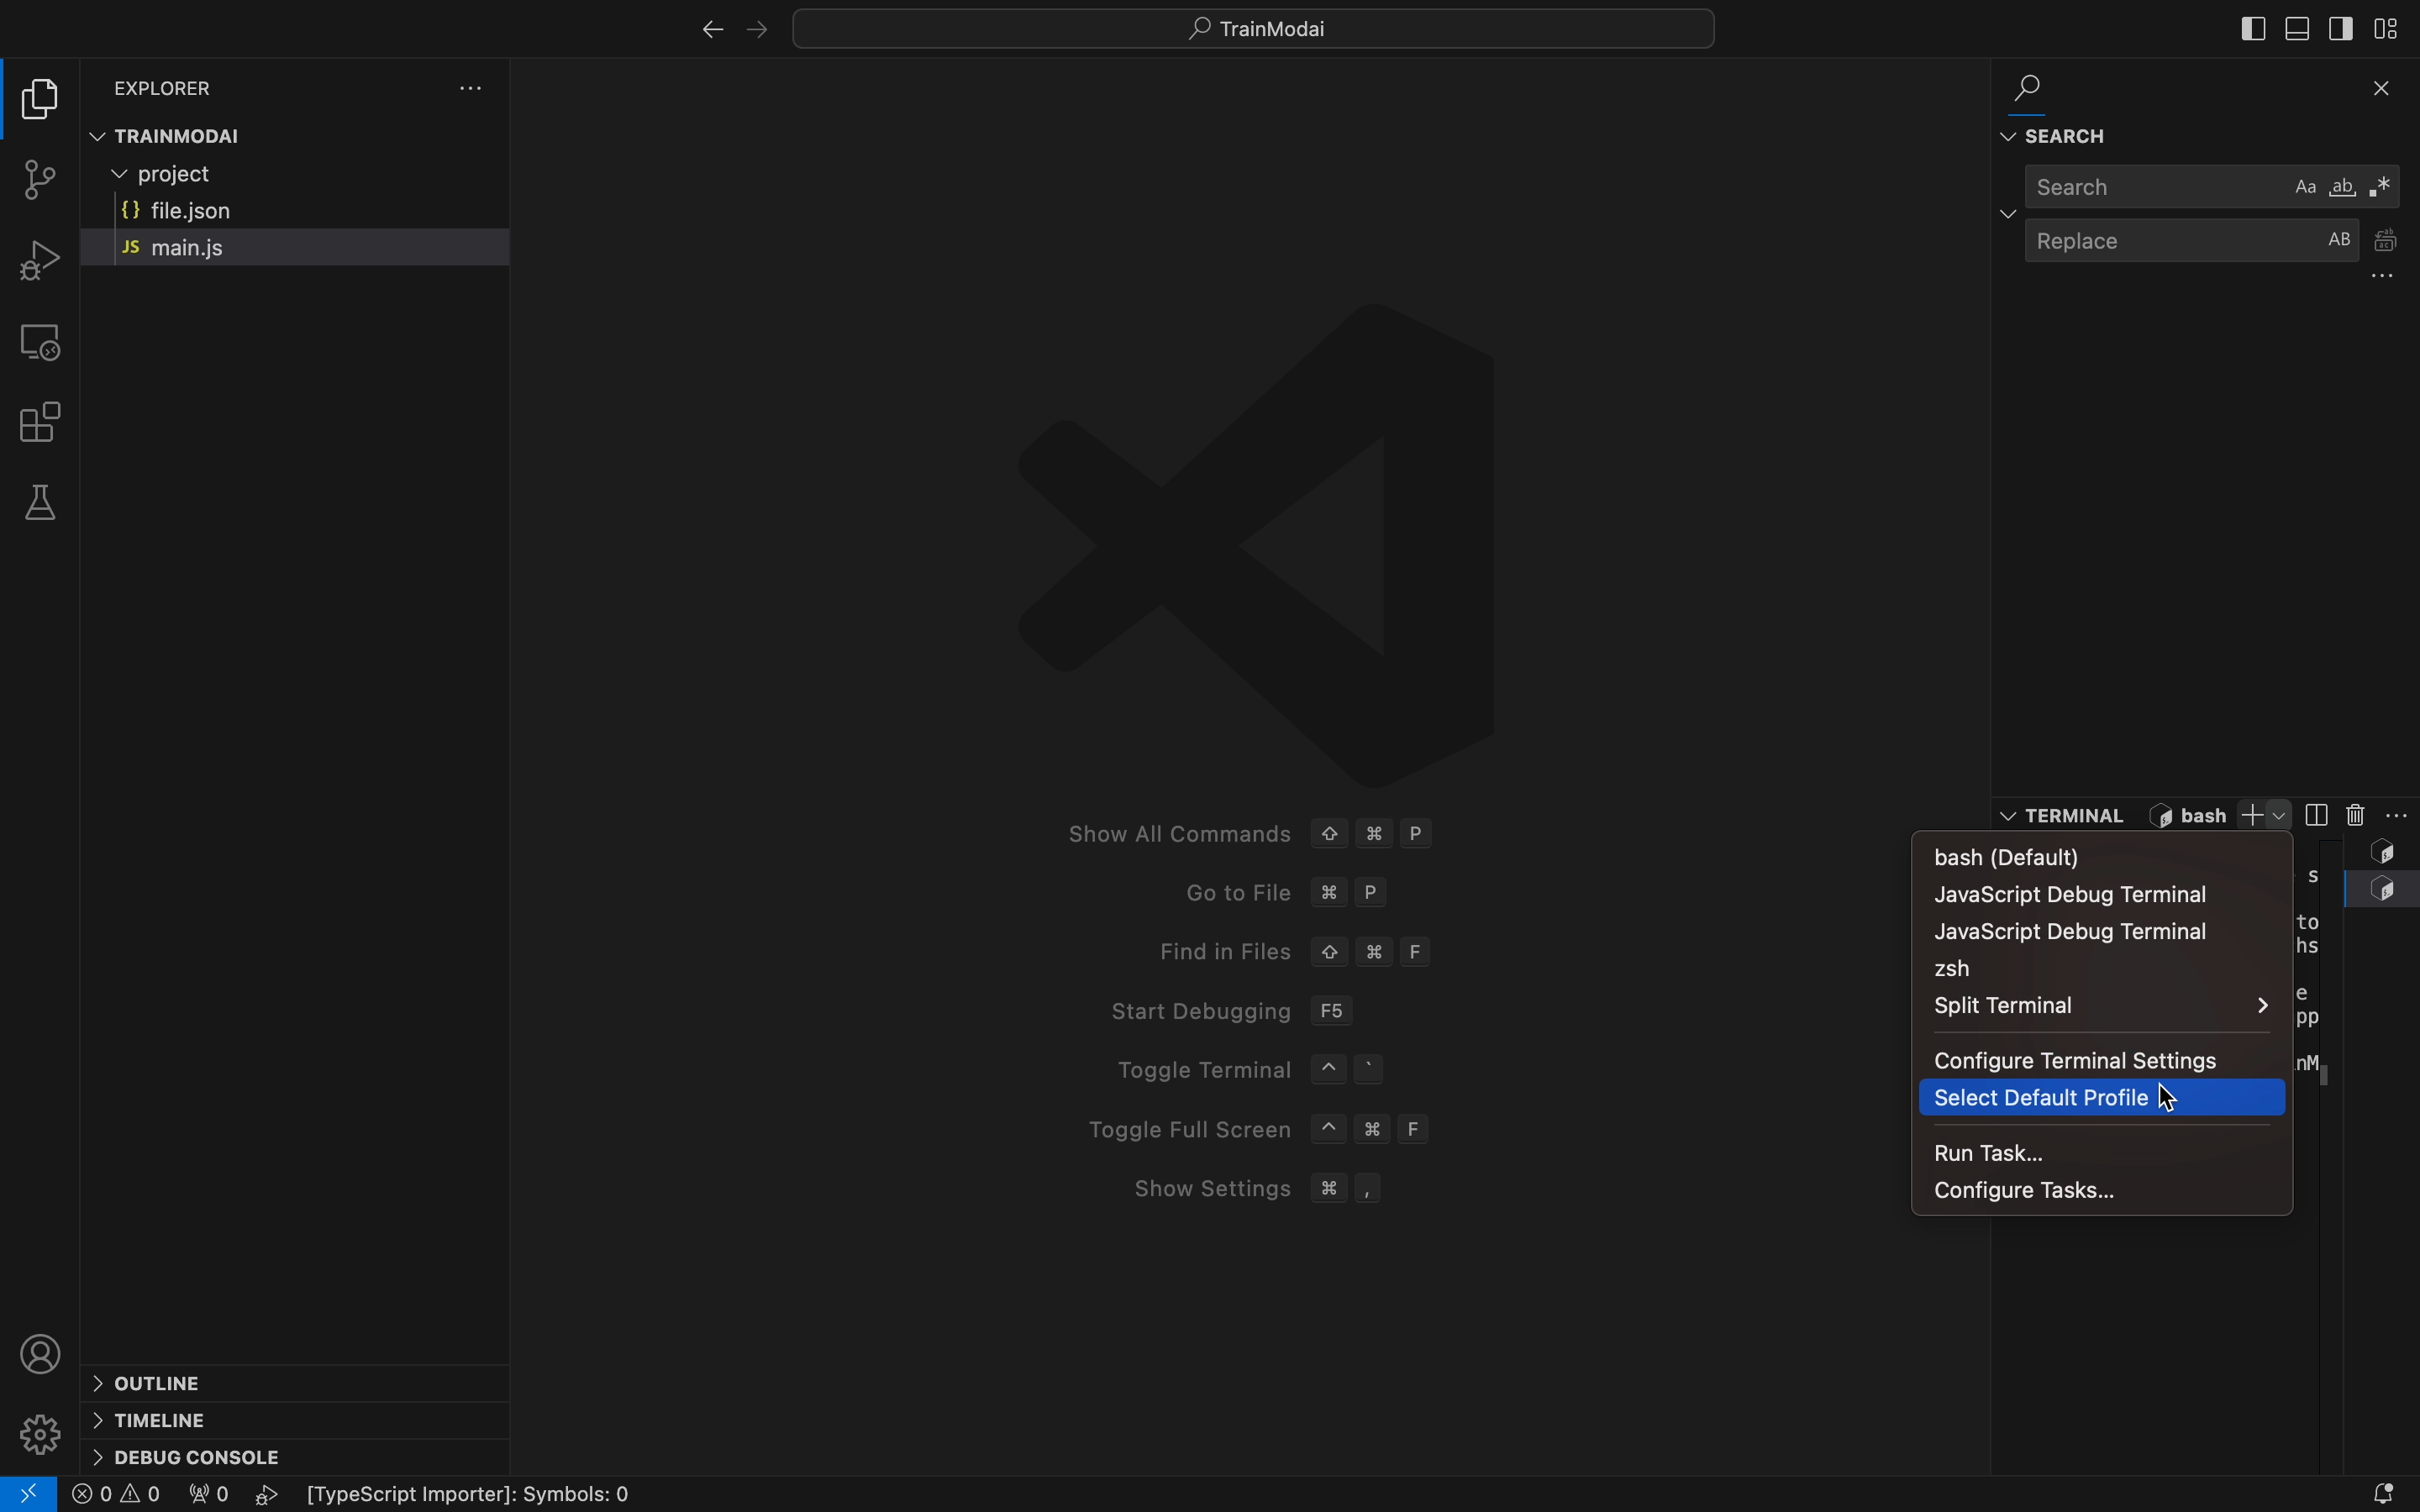 This screenshot has width=2420, height=1512. I want to click on arrow left, so click(711, 31).